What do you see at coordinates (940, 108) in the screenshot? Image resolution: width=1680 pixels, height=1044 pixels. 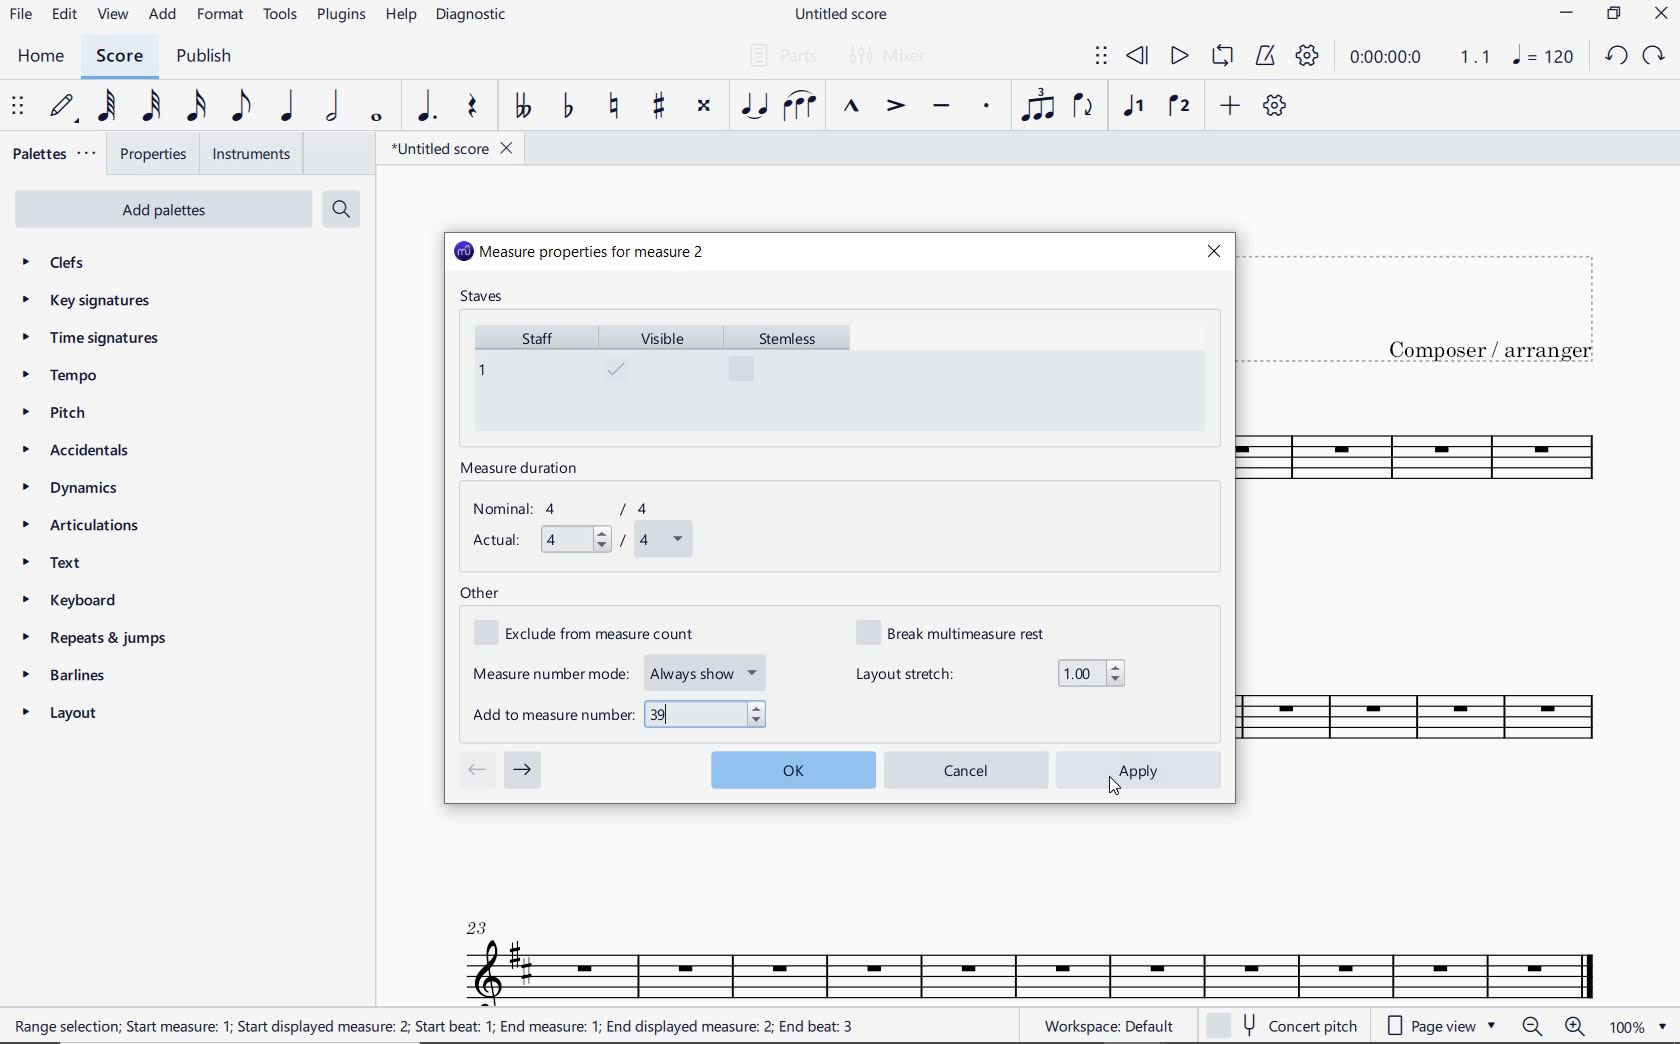 I see `TENUTO` at bounding box center [940, 108].